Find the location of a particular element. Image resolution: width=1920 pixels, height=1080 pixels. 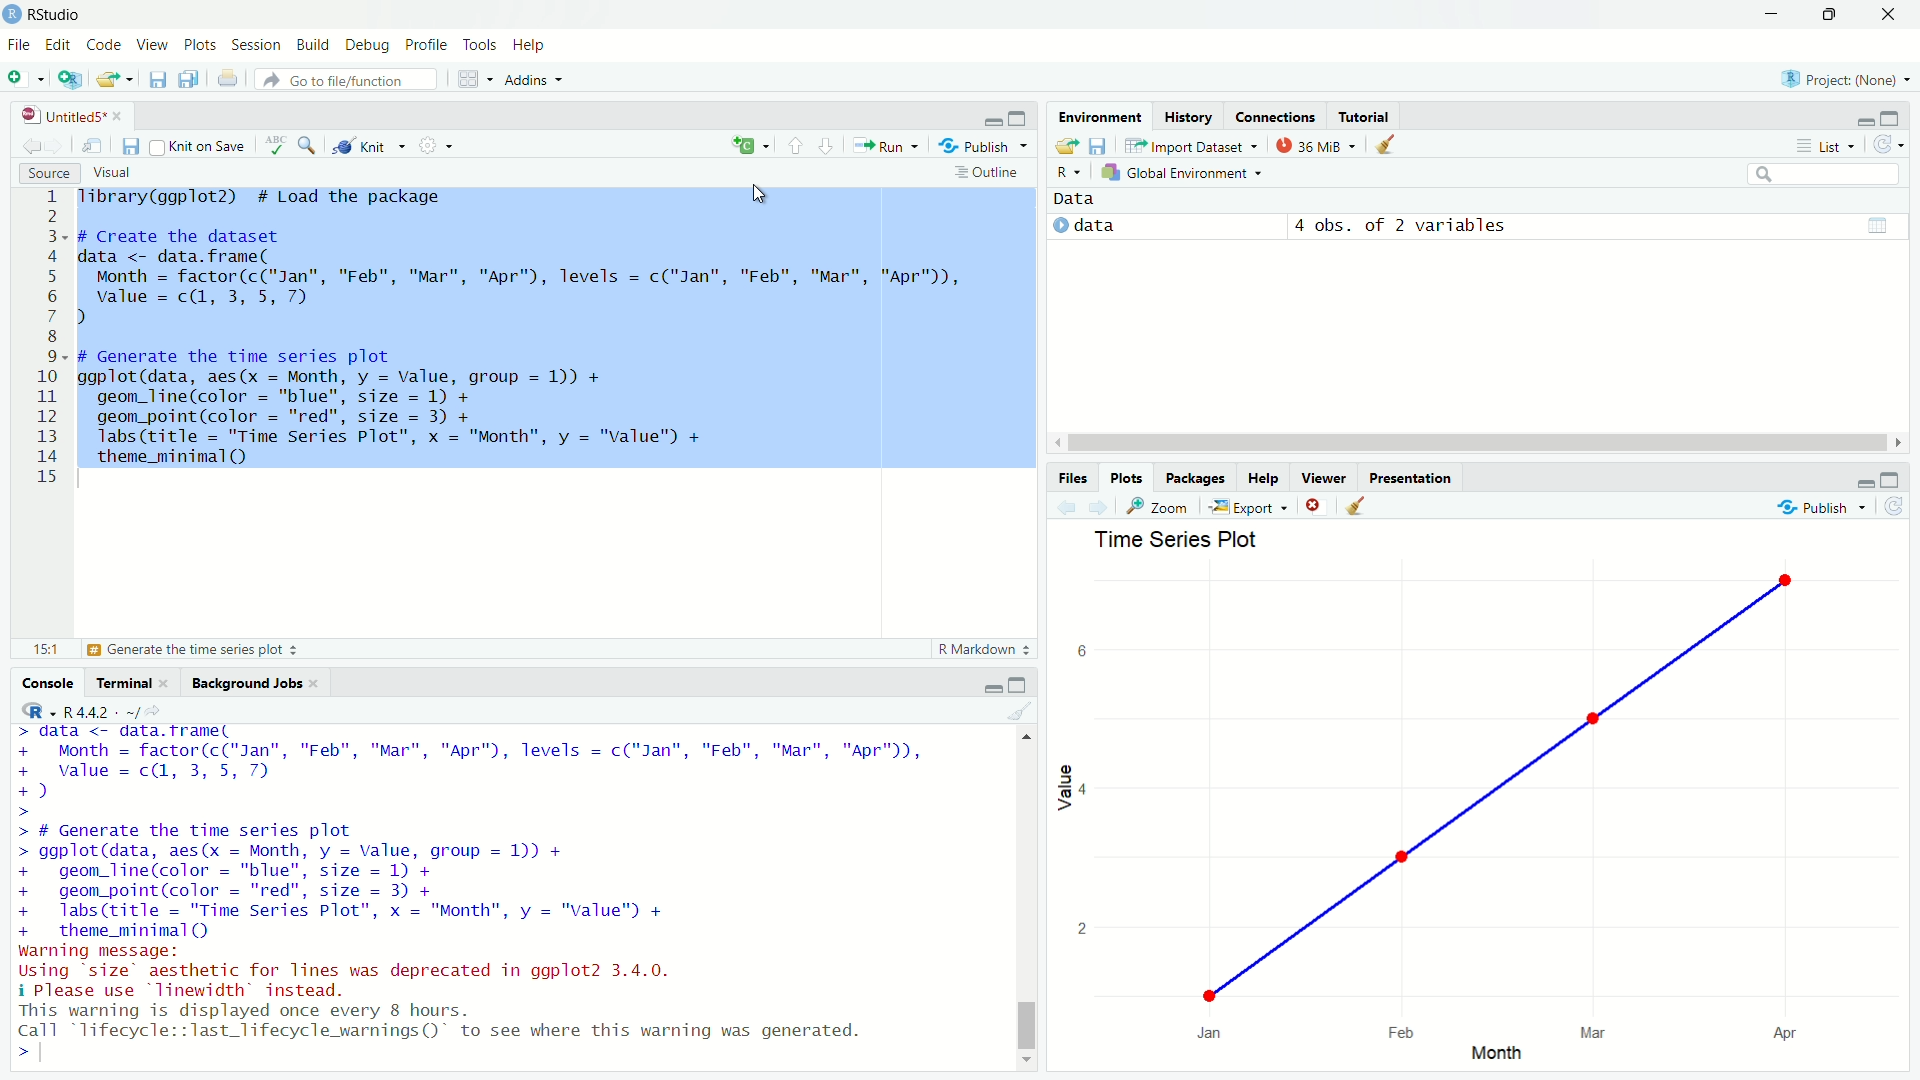

knit is located at coordinates (370, 148).